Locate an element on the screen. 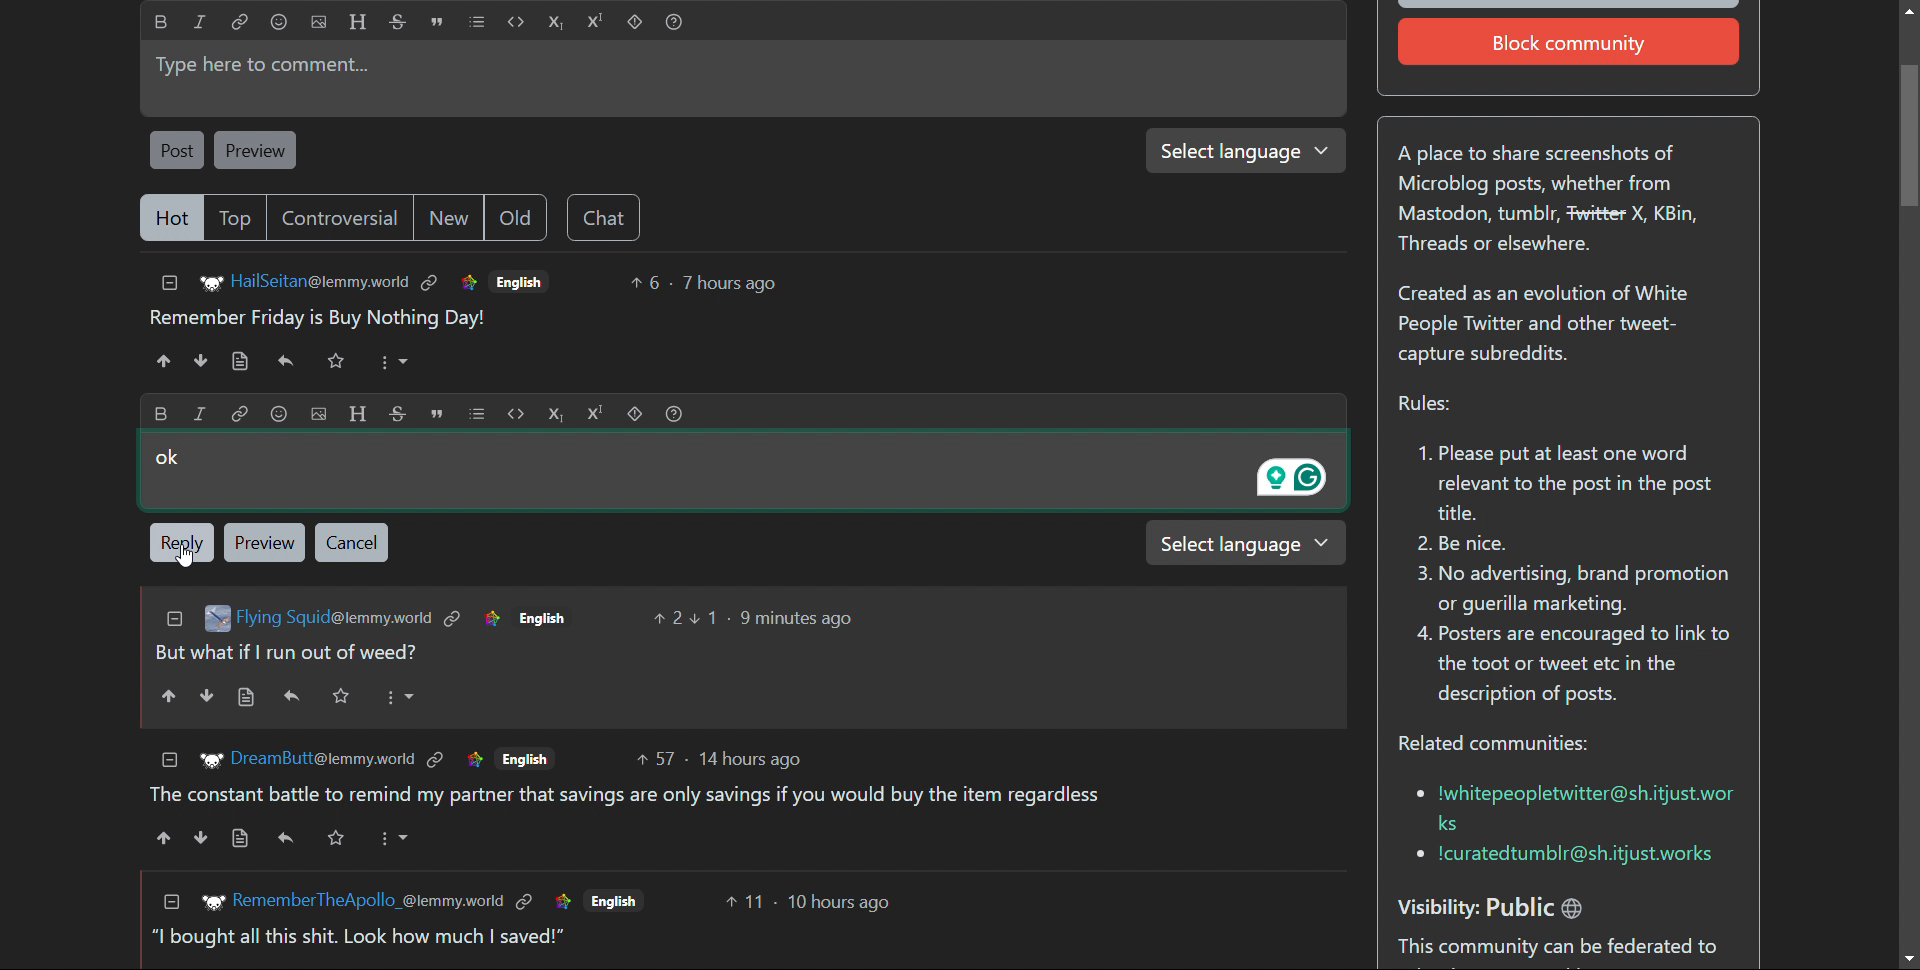 This screenshot has width=1920, height=970. chat is located at coordinates (603, 218).